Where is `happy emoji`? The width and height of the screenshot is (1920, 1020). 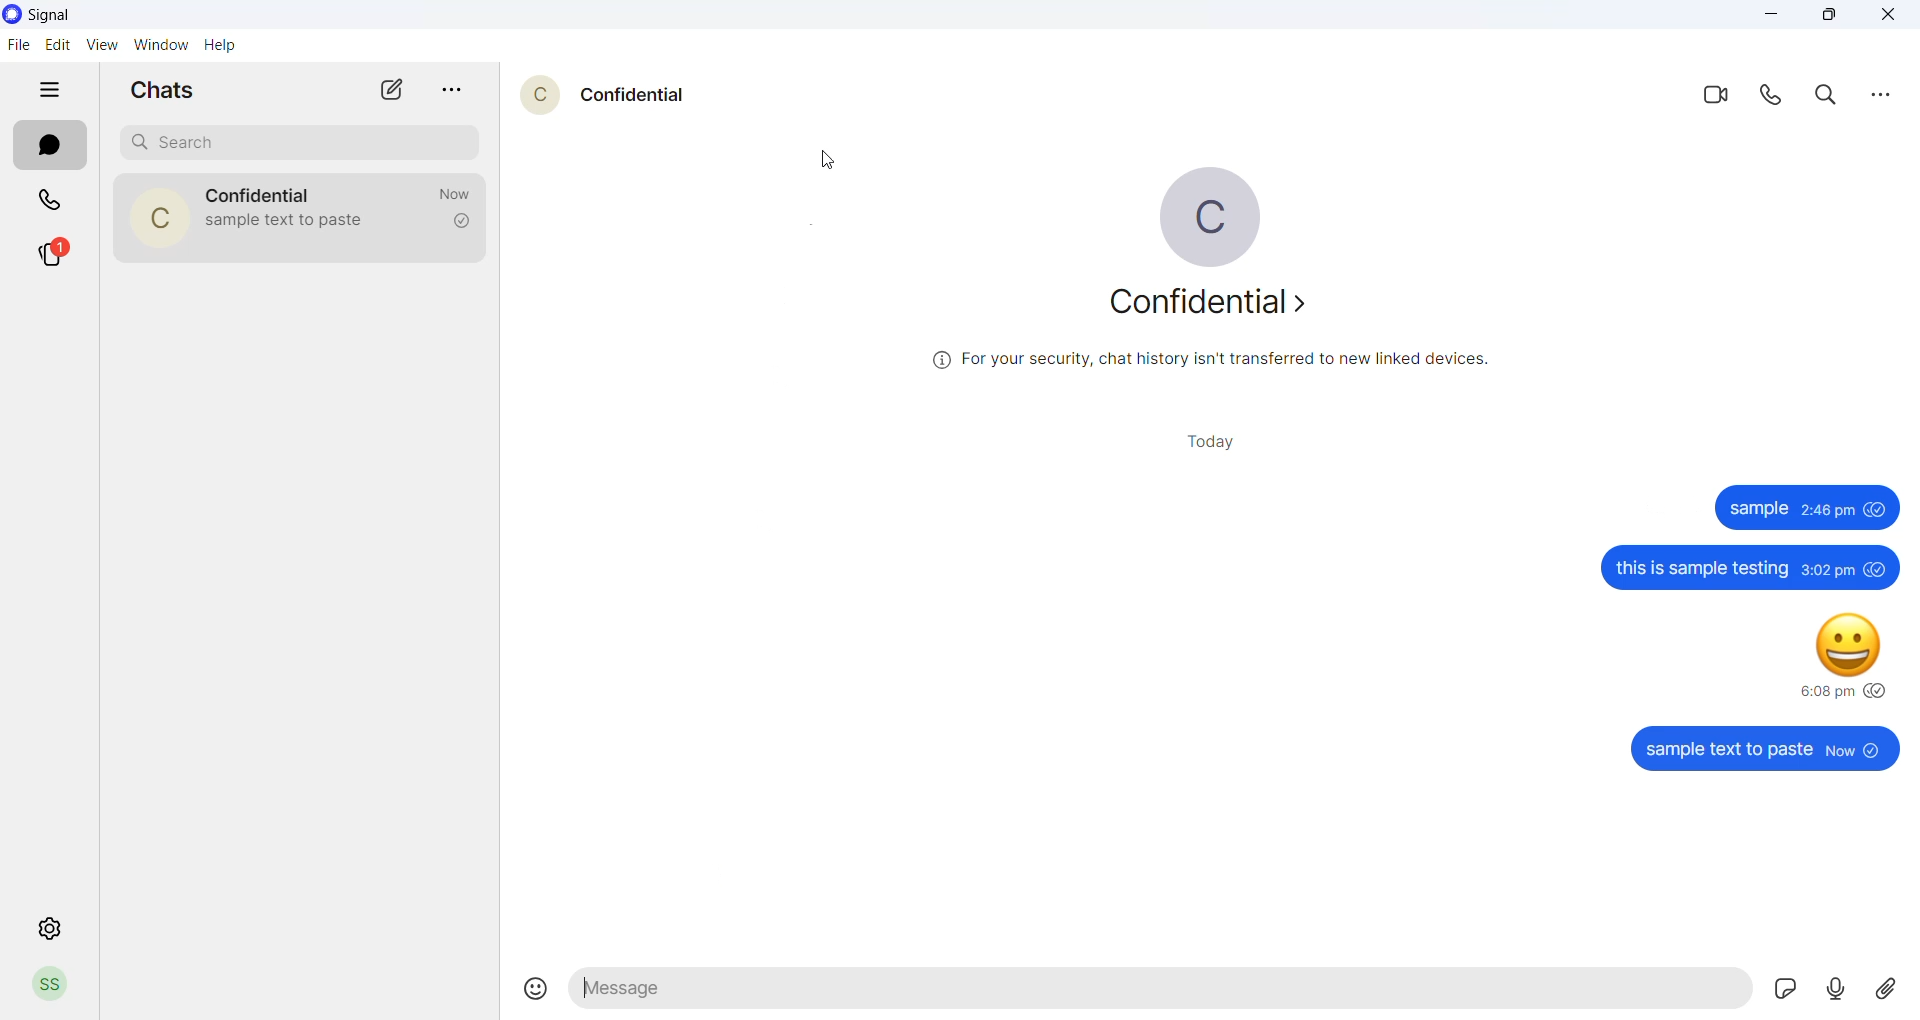 happy emoji is located at coordinates (1844, 656).